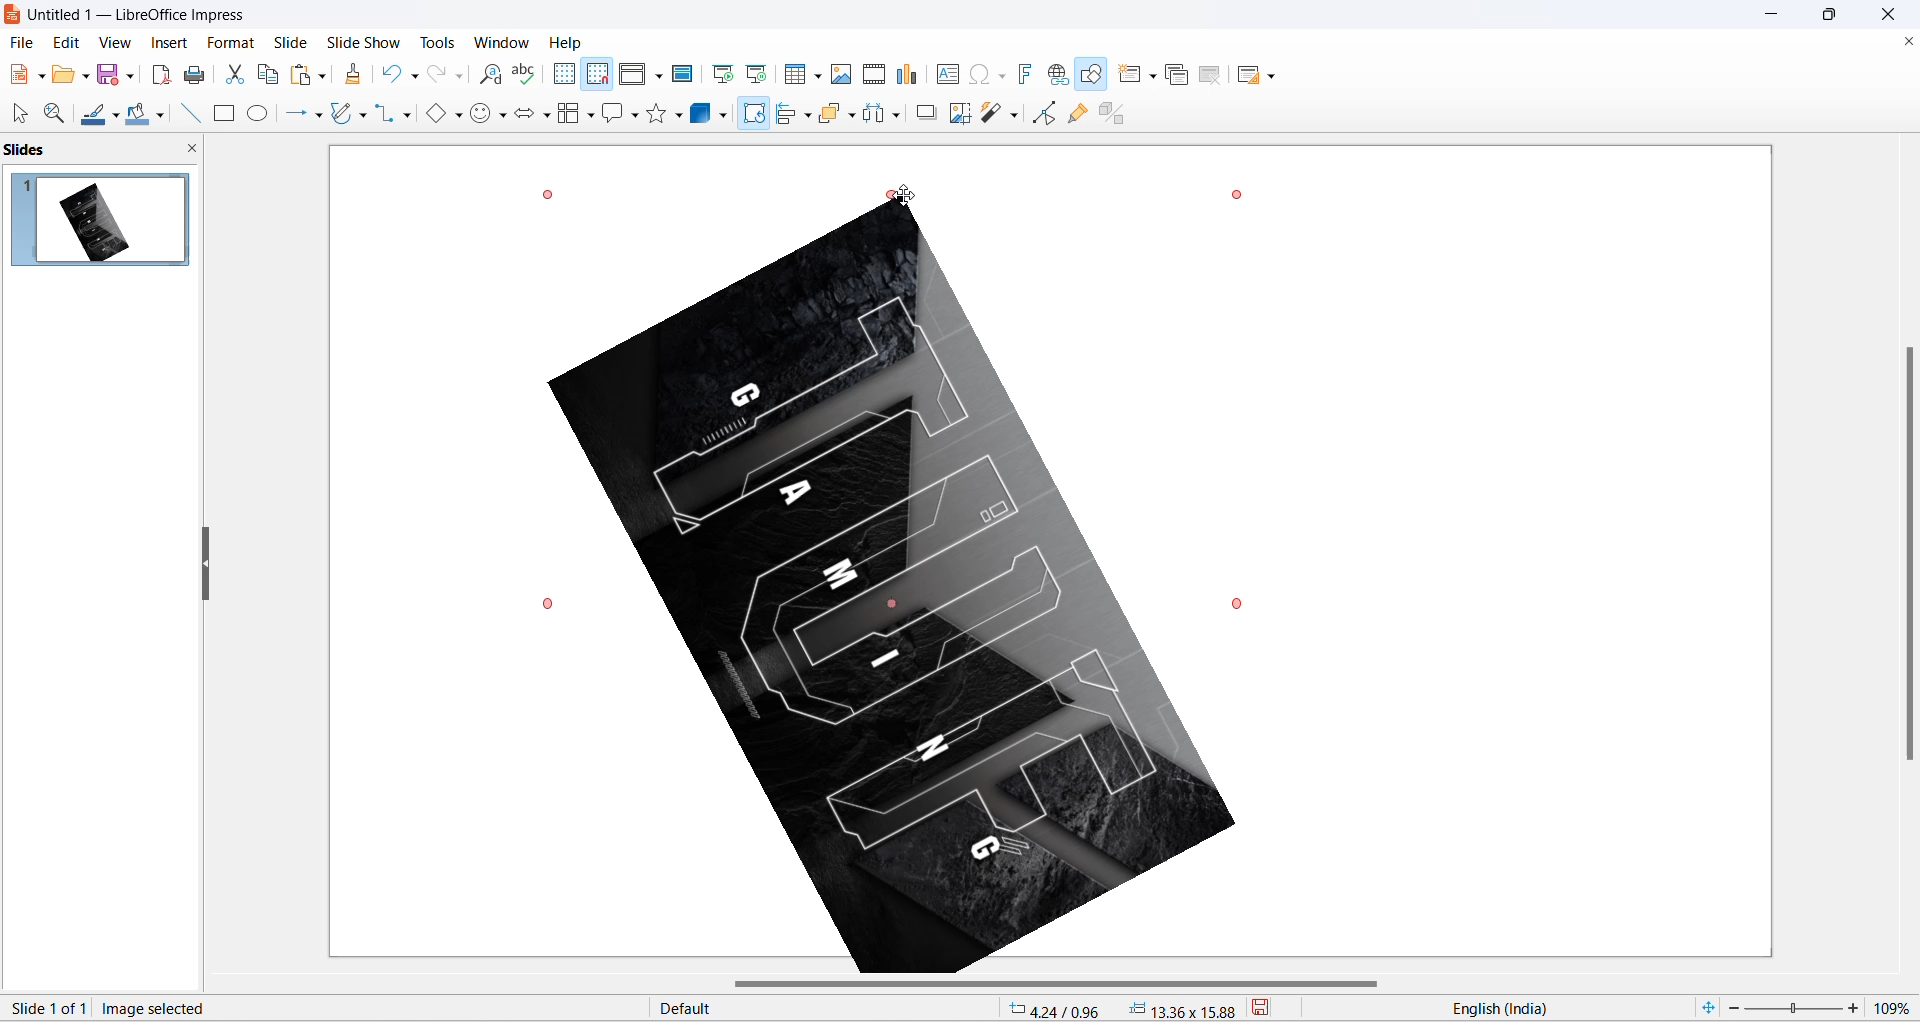 The image size is (1920, 1022). Describe the element at coordinates (945, 74) in the screenshot. I see `insert text` at that location.